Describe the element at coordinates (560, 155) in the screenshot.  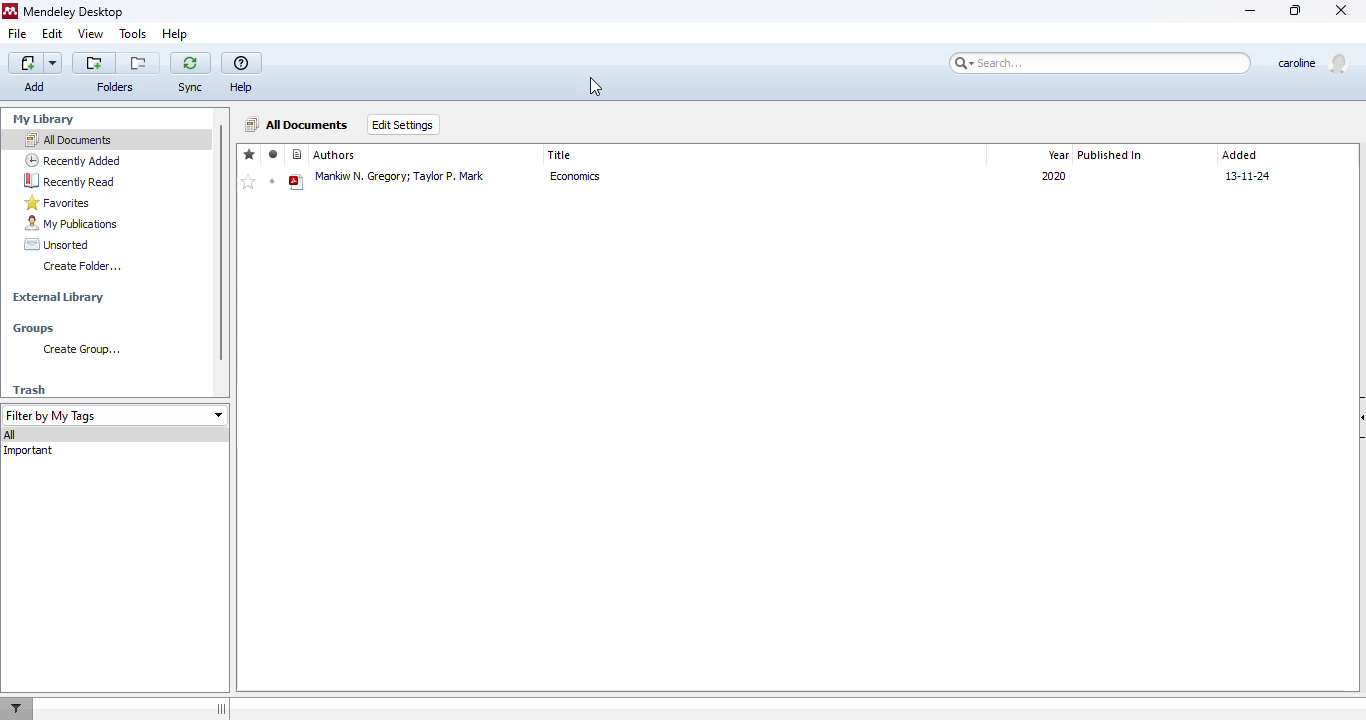
I see `title` at that location.